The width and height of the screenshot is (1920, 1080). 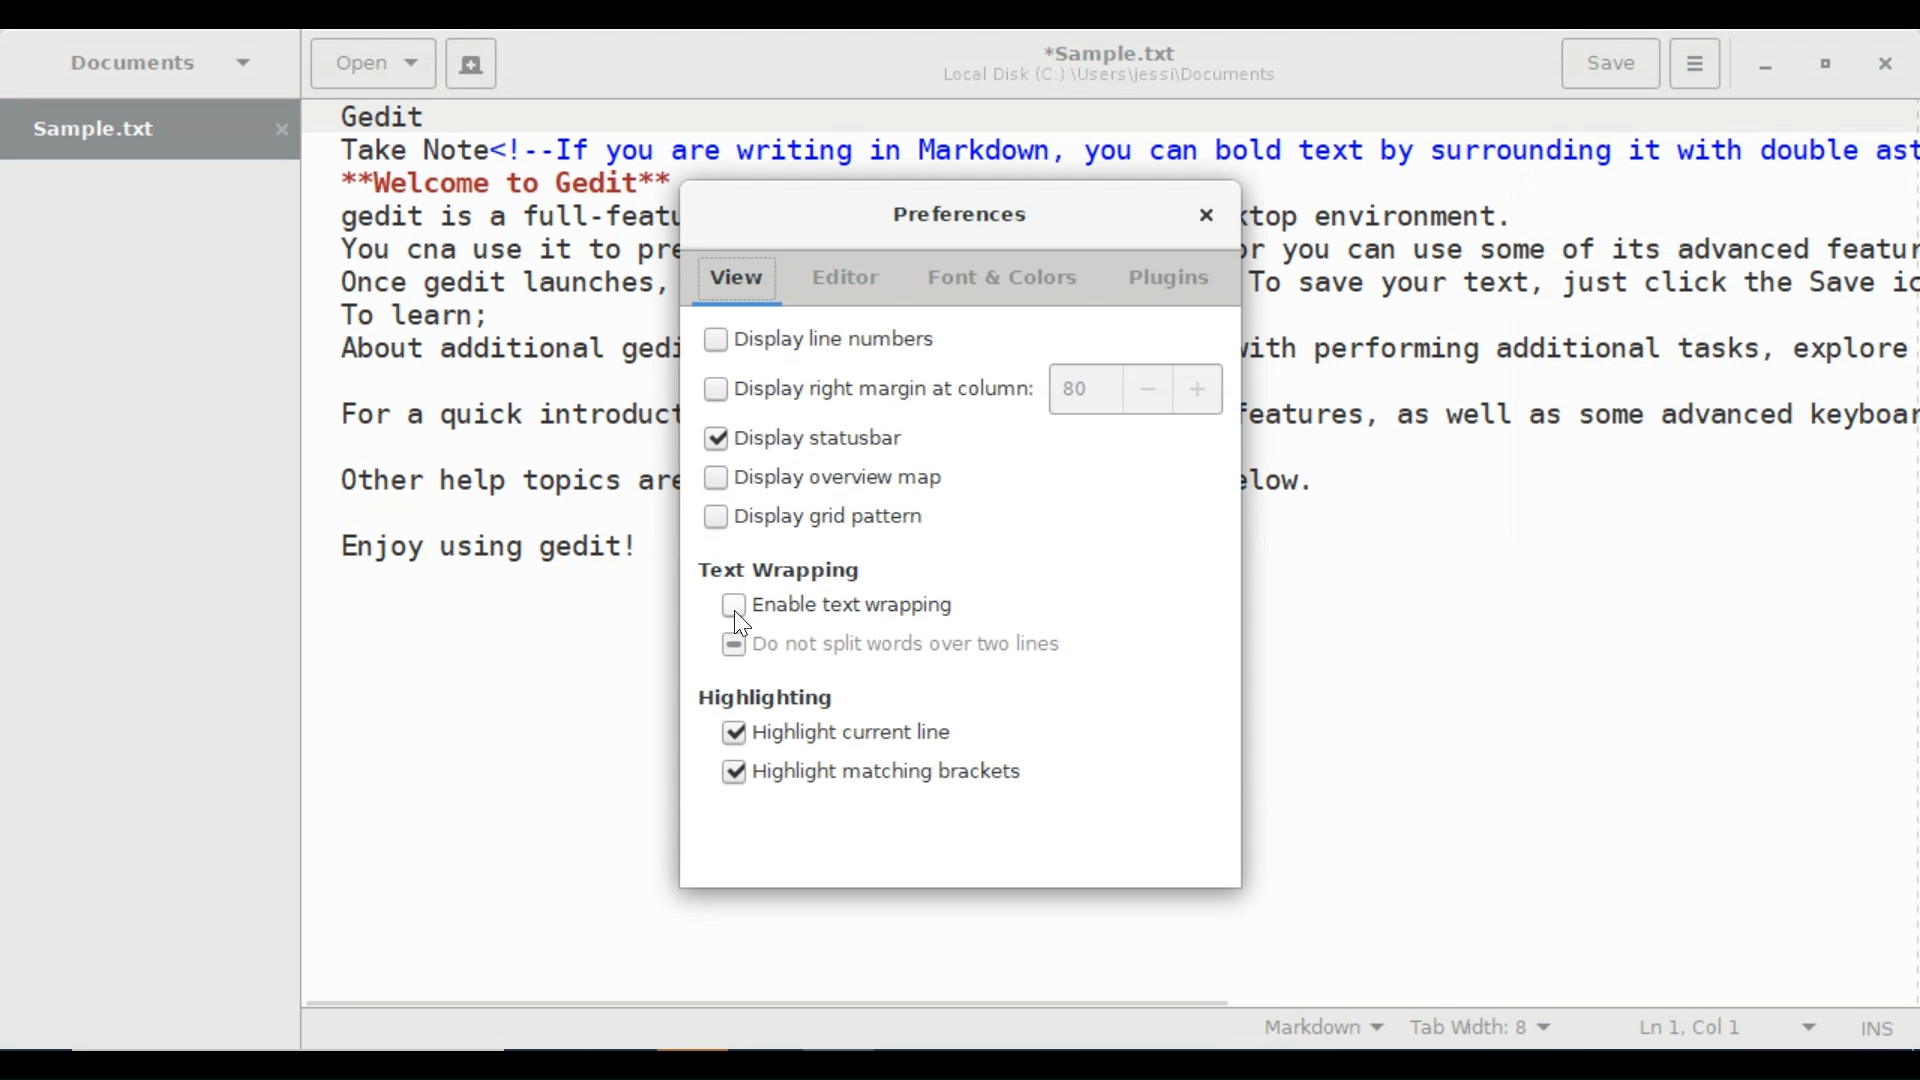 I want to click on Save, so click(x=1610, y=63).